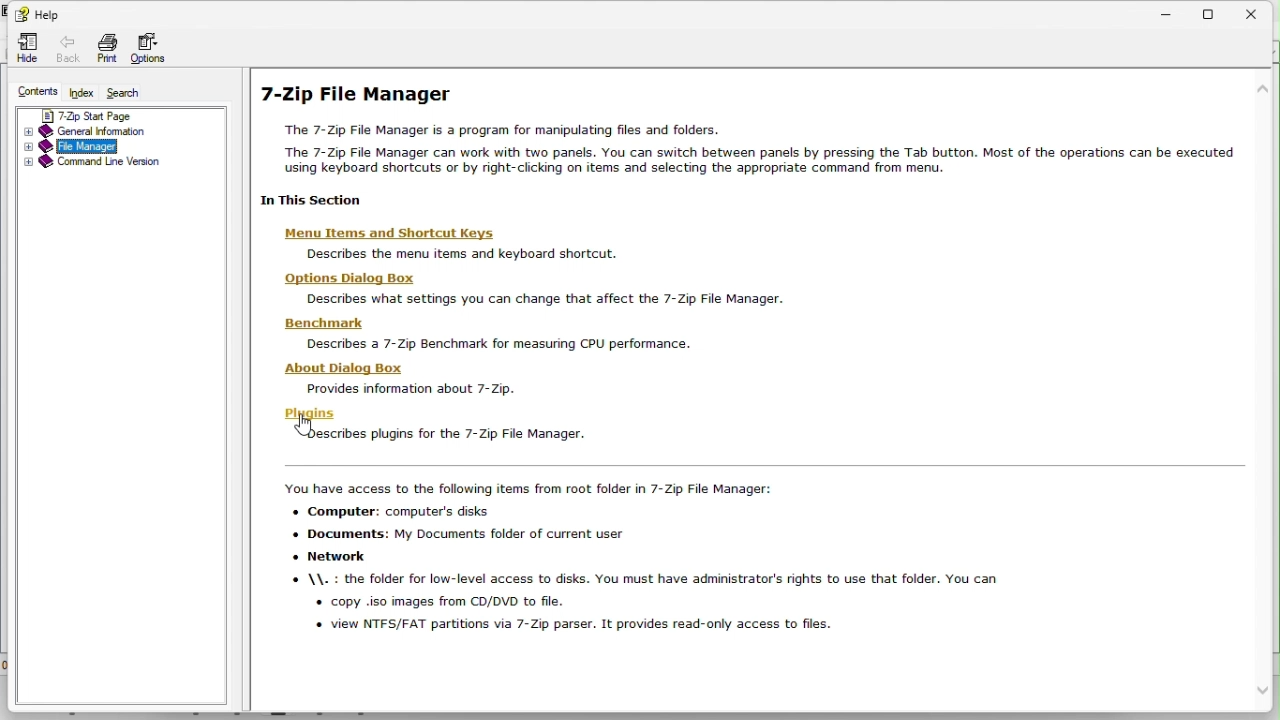 This screenshot has width=1280, height=720. Describe the element at coordinates (38, 93) in the screenshot. I see `Contents` at that location.